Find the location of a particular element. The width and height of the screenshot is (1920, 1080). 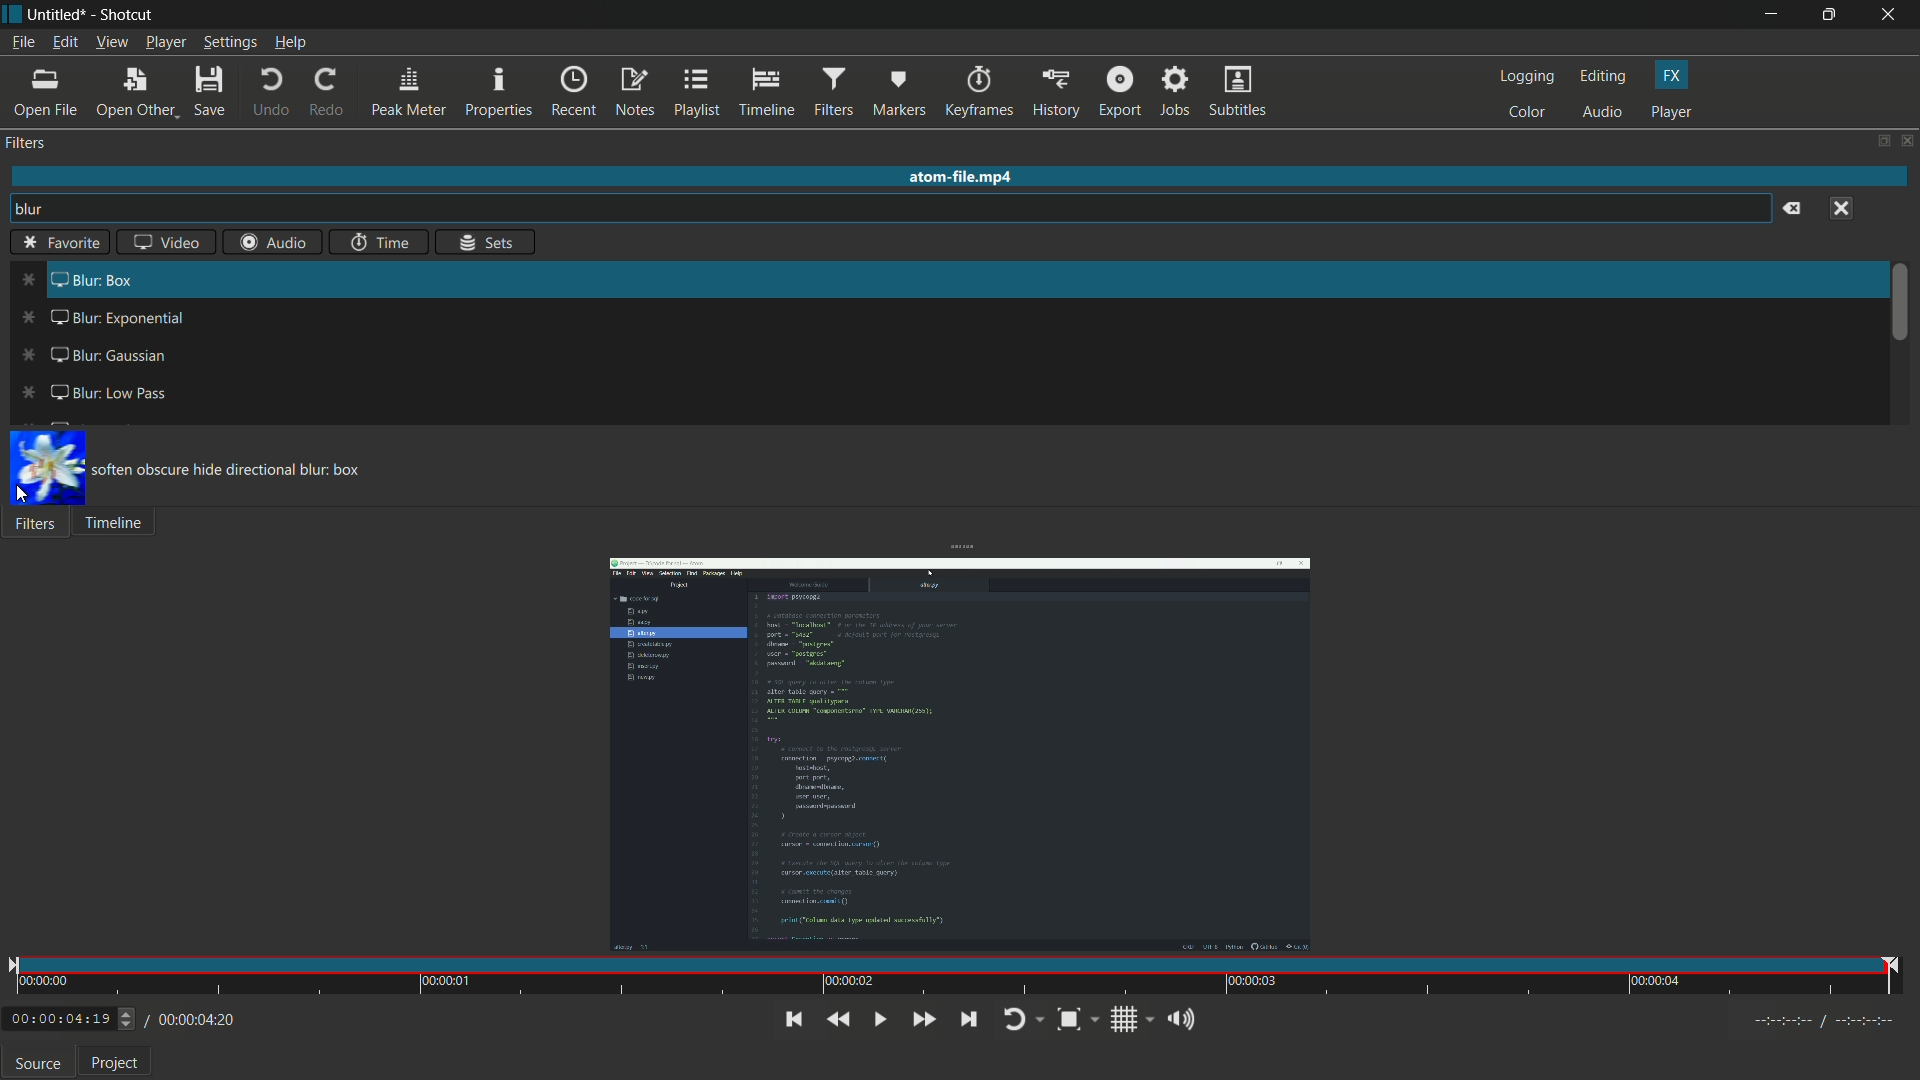

undo is located at coordinates (268, 93).